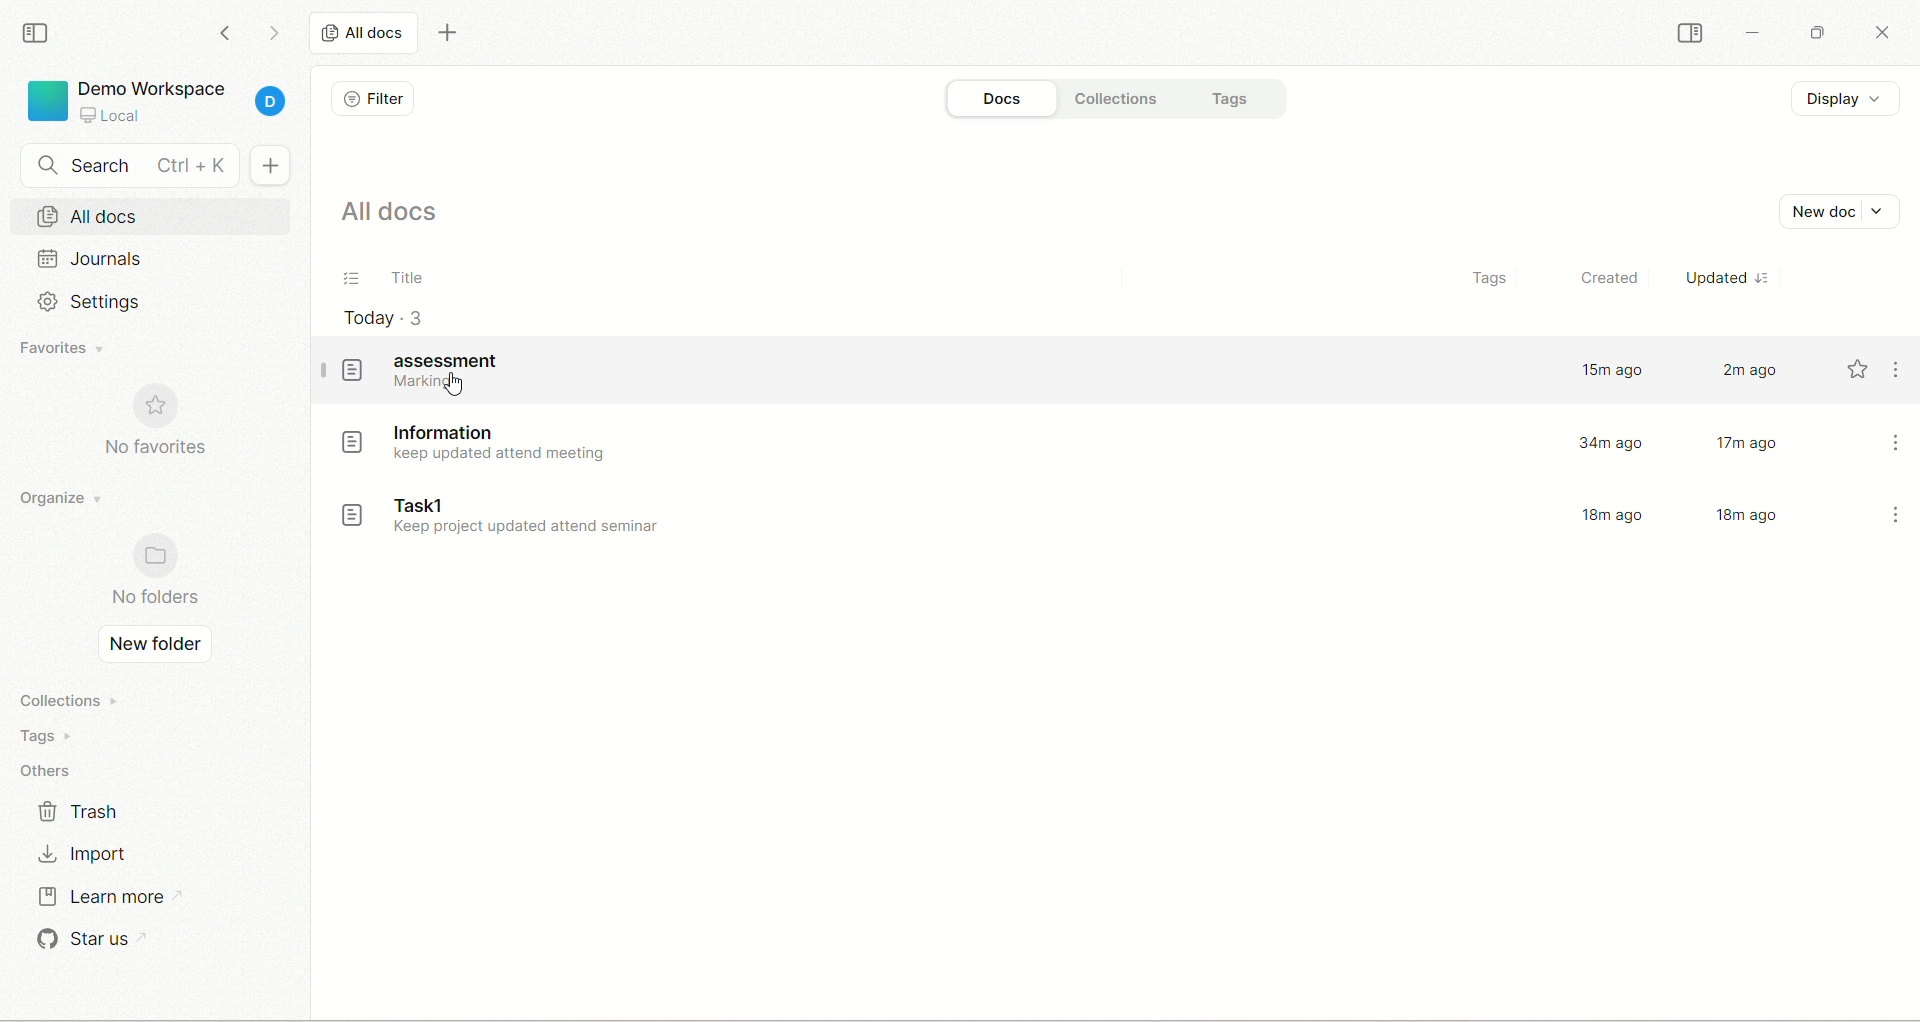 The width and height of the screenshot is (1920, 1022). I want to click on 18m ago, so click(1745, 516).